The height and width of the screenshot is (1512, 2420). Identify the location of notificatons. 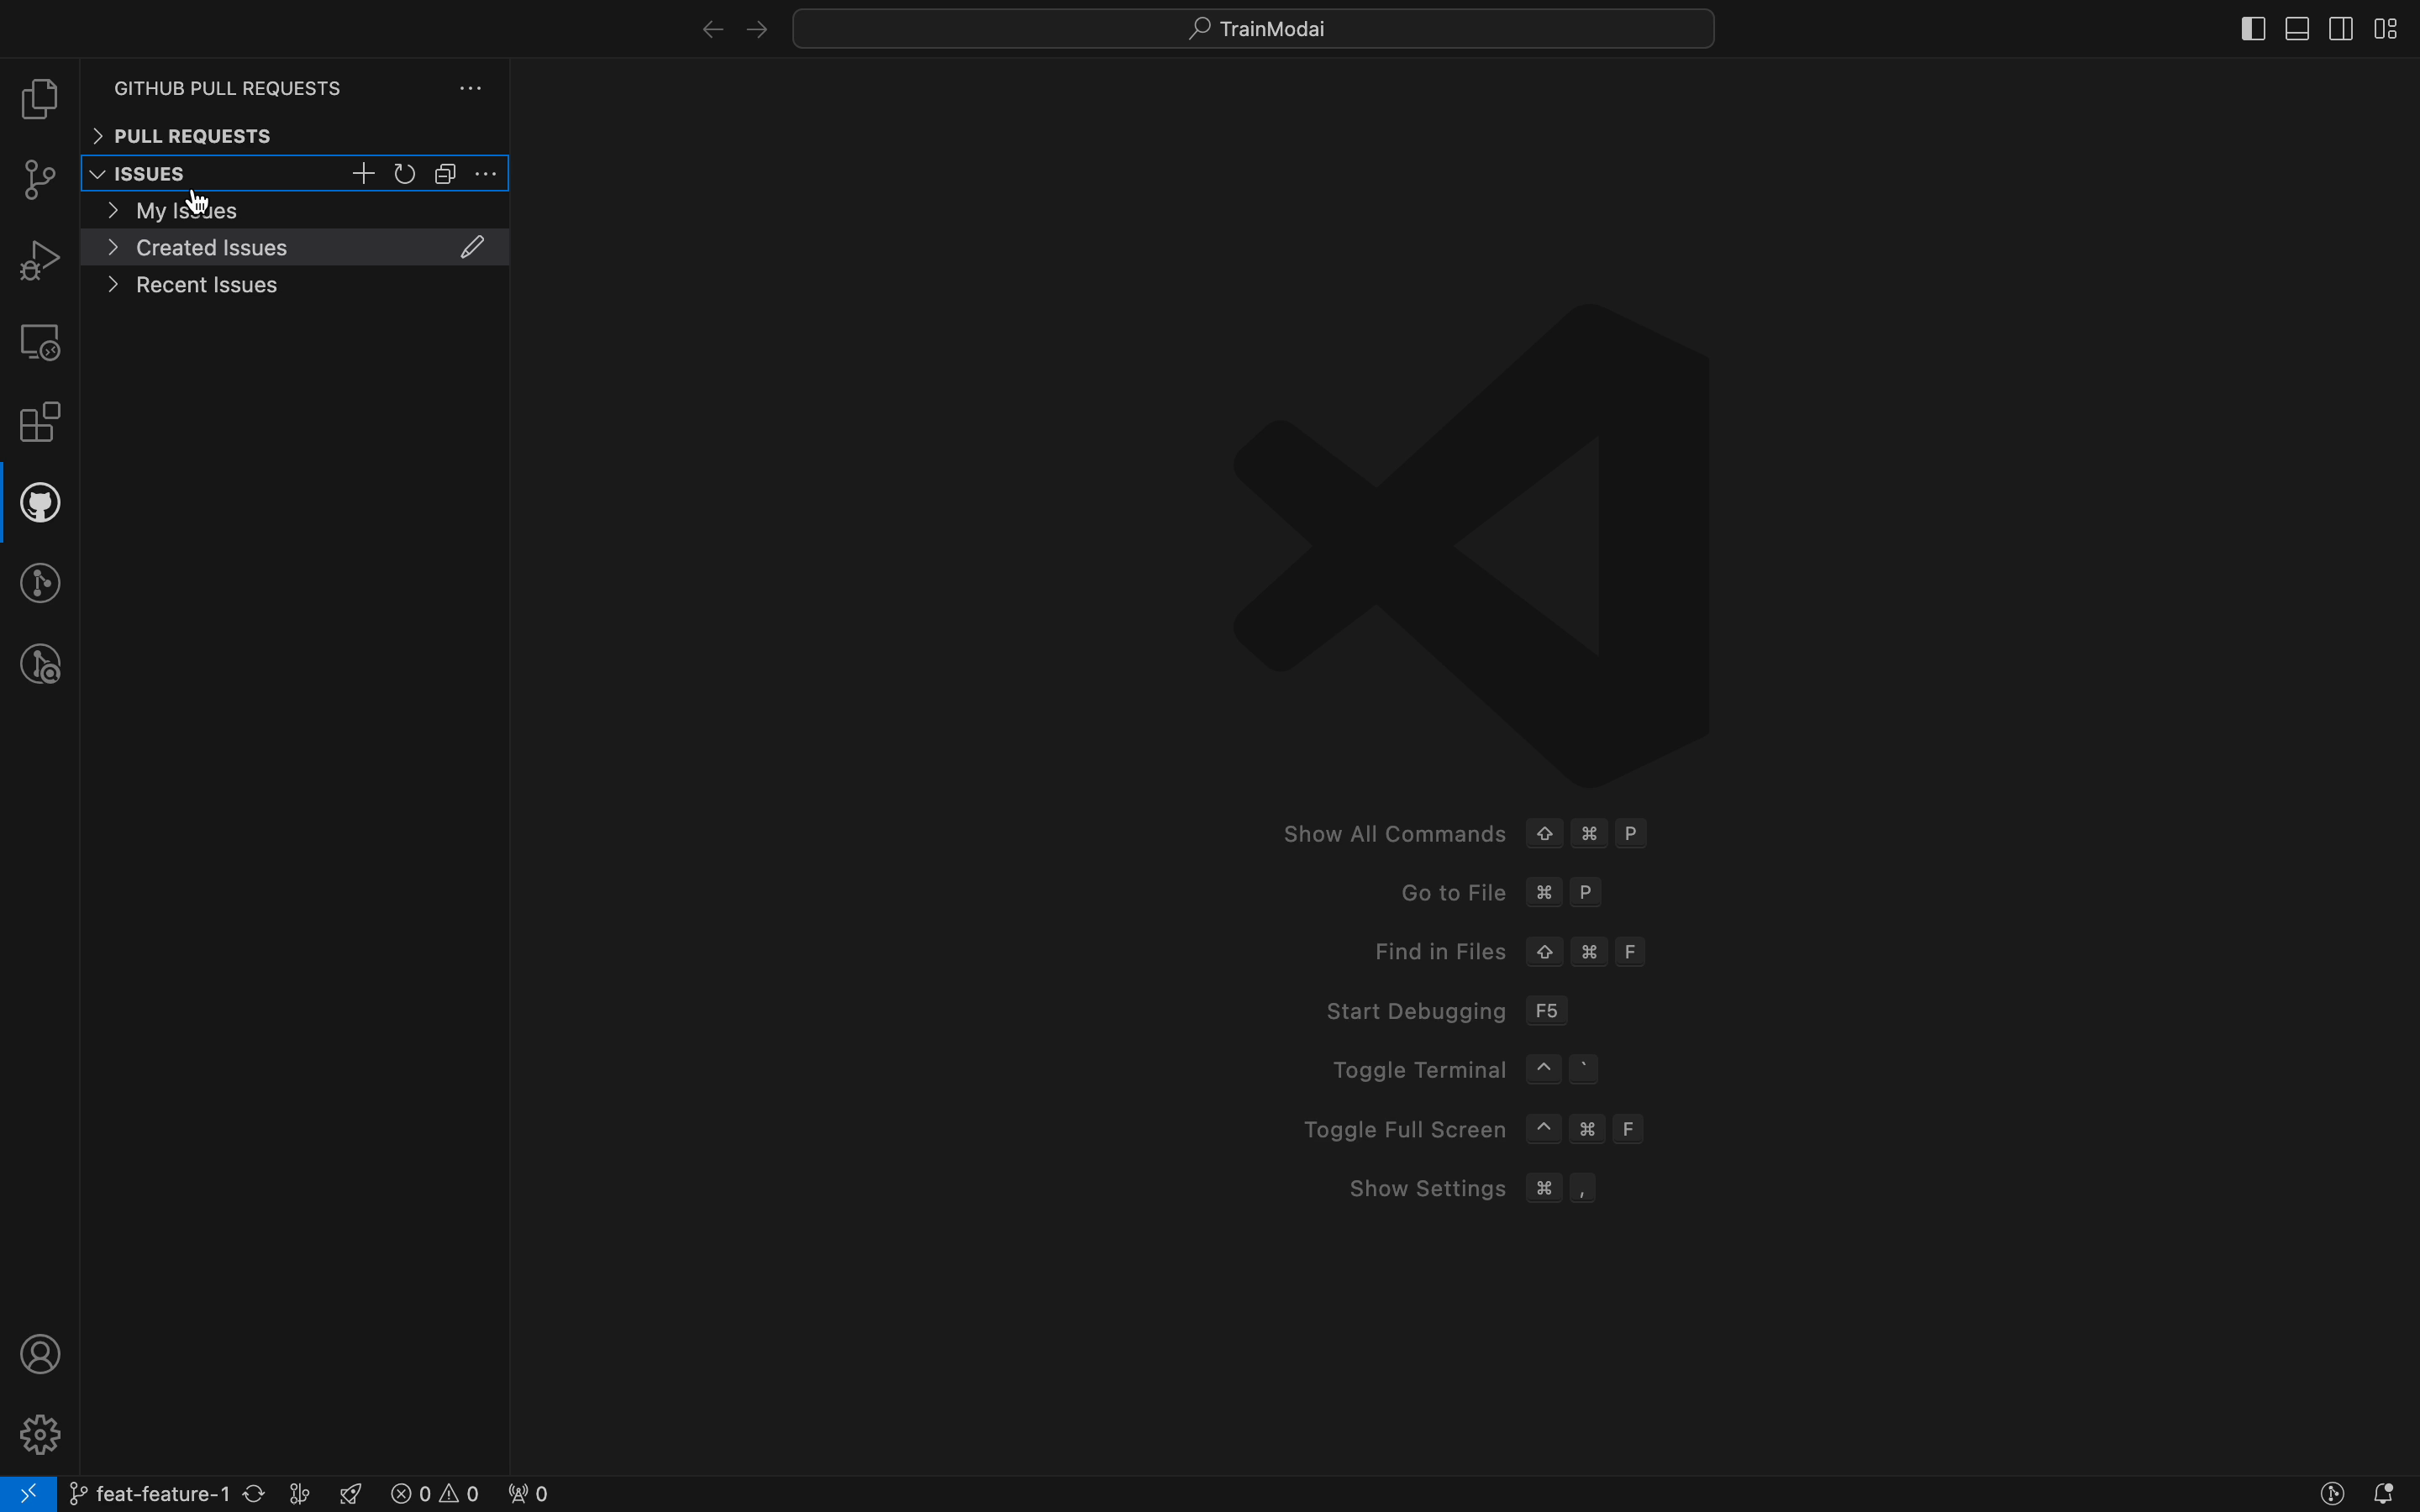
(2390, 1493).